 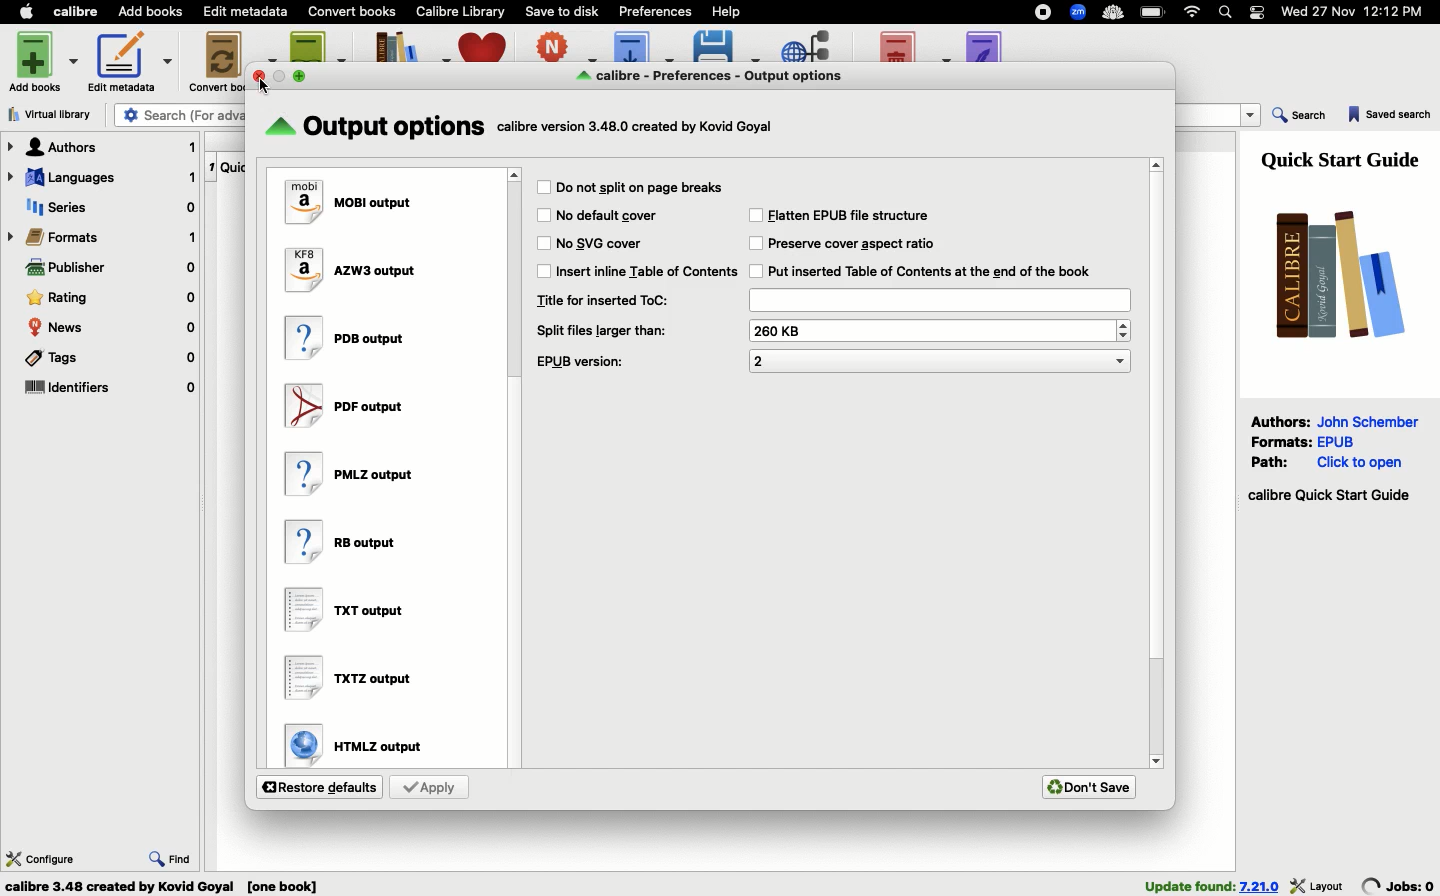 What do you see at coordinates (371, 743) in the screenshot?
I see `HTMLZ` at bounding box center [371, 743].